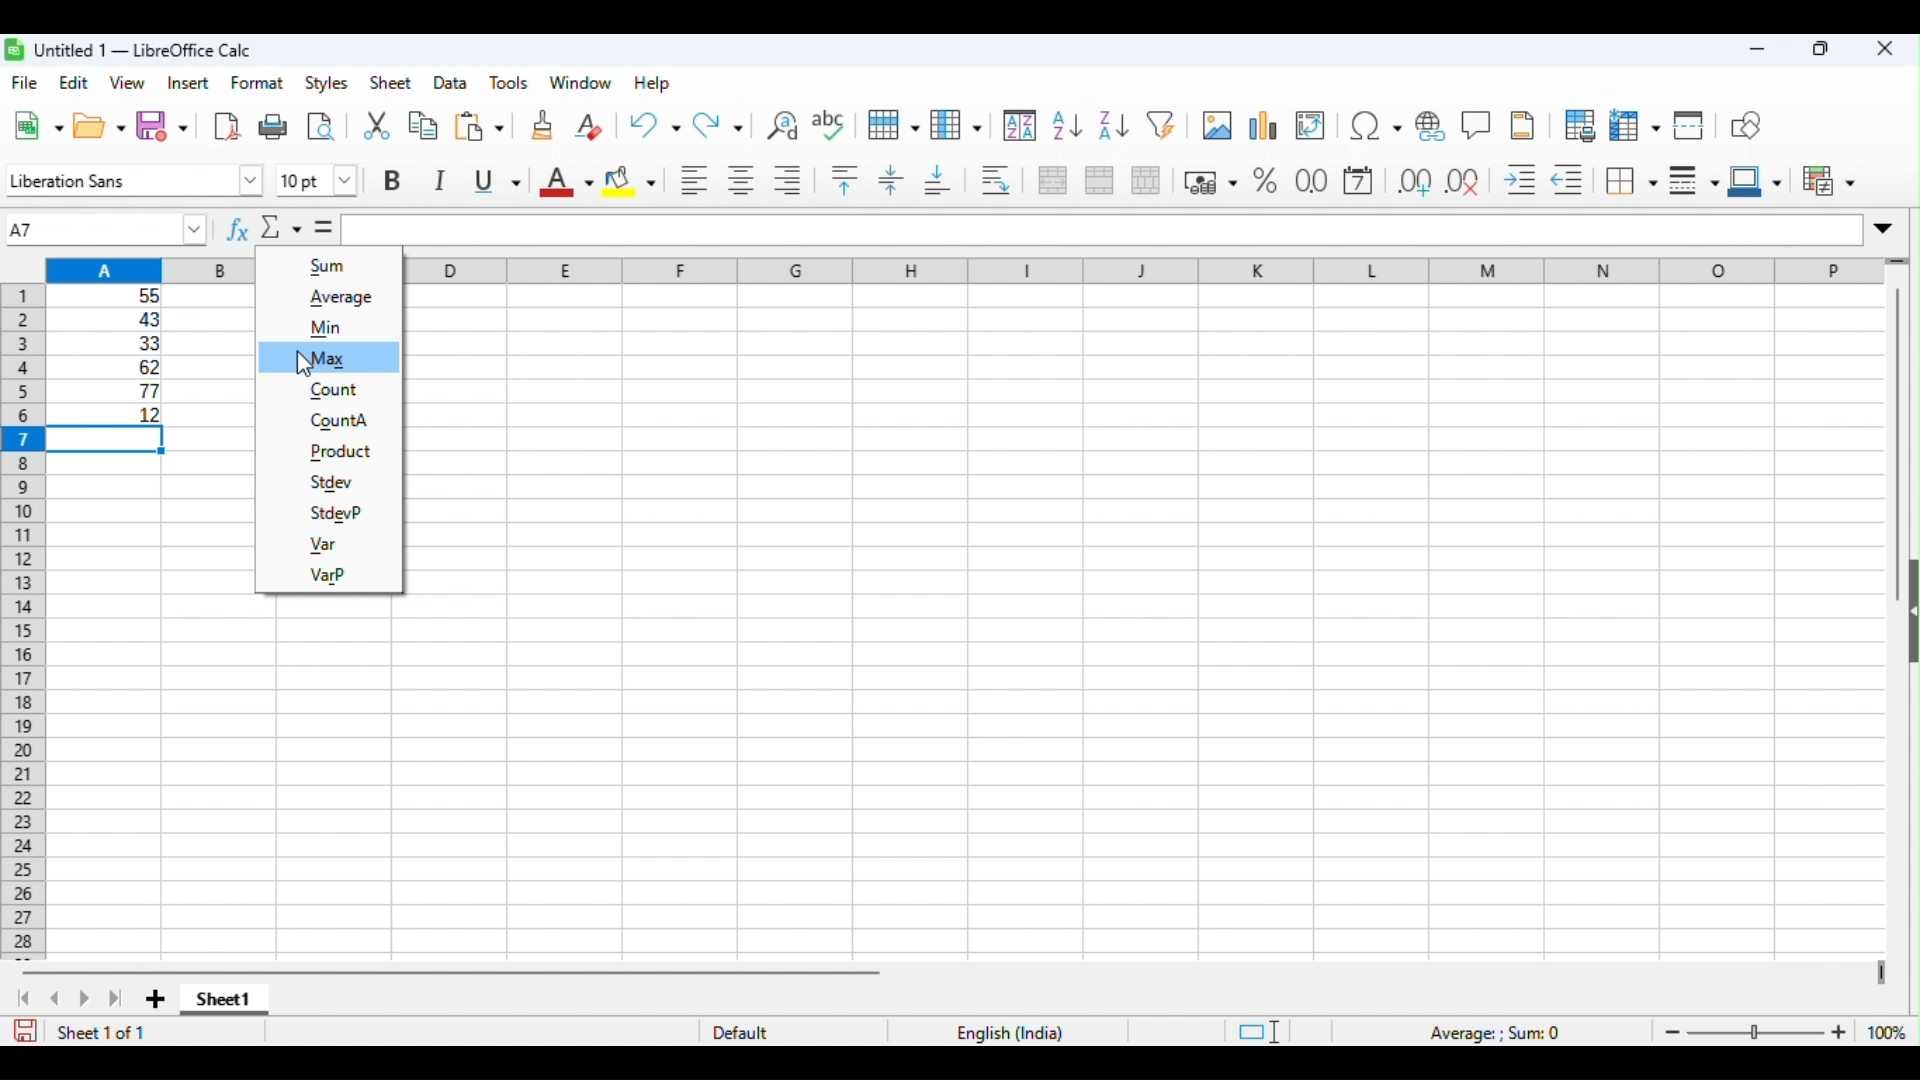 The width and height of the screenshot is (1920, 1080). What do you see at coordinates (1102, 230) in the screenshot?
I see `formula` at bounding box center [1102, 230].